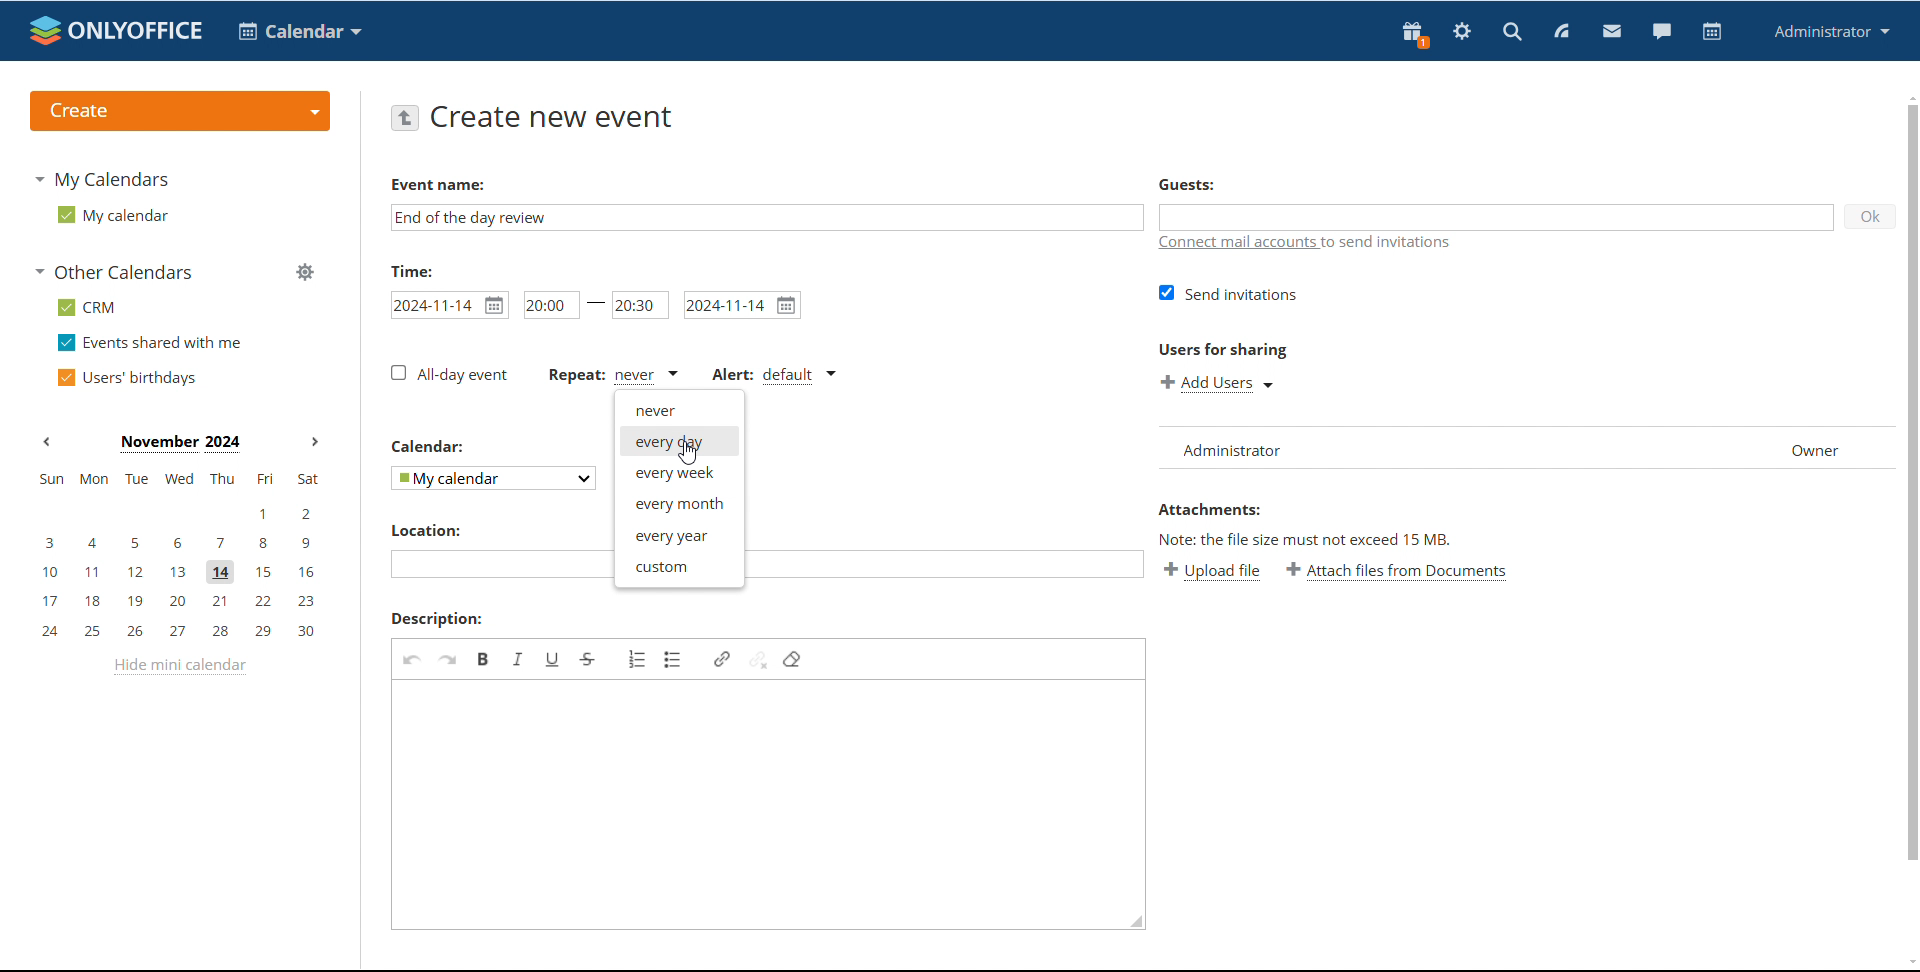  Describe the element at coordinates (125, 378) in the screenshot. I see `users' birthdays` at that location.